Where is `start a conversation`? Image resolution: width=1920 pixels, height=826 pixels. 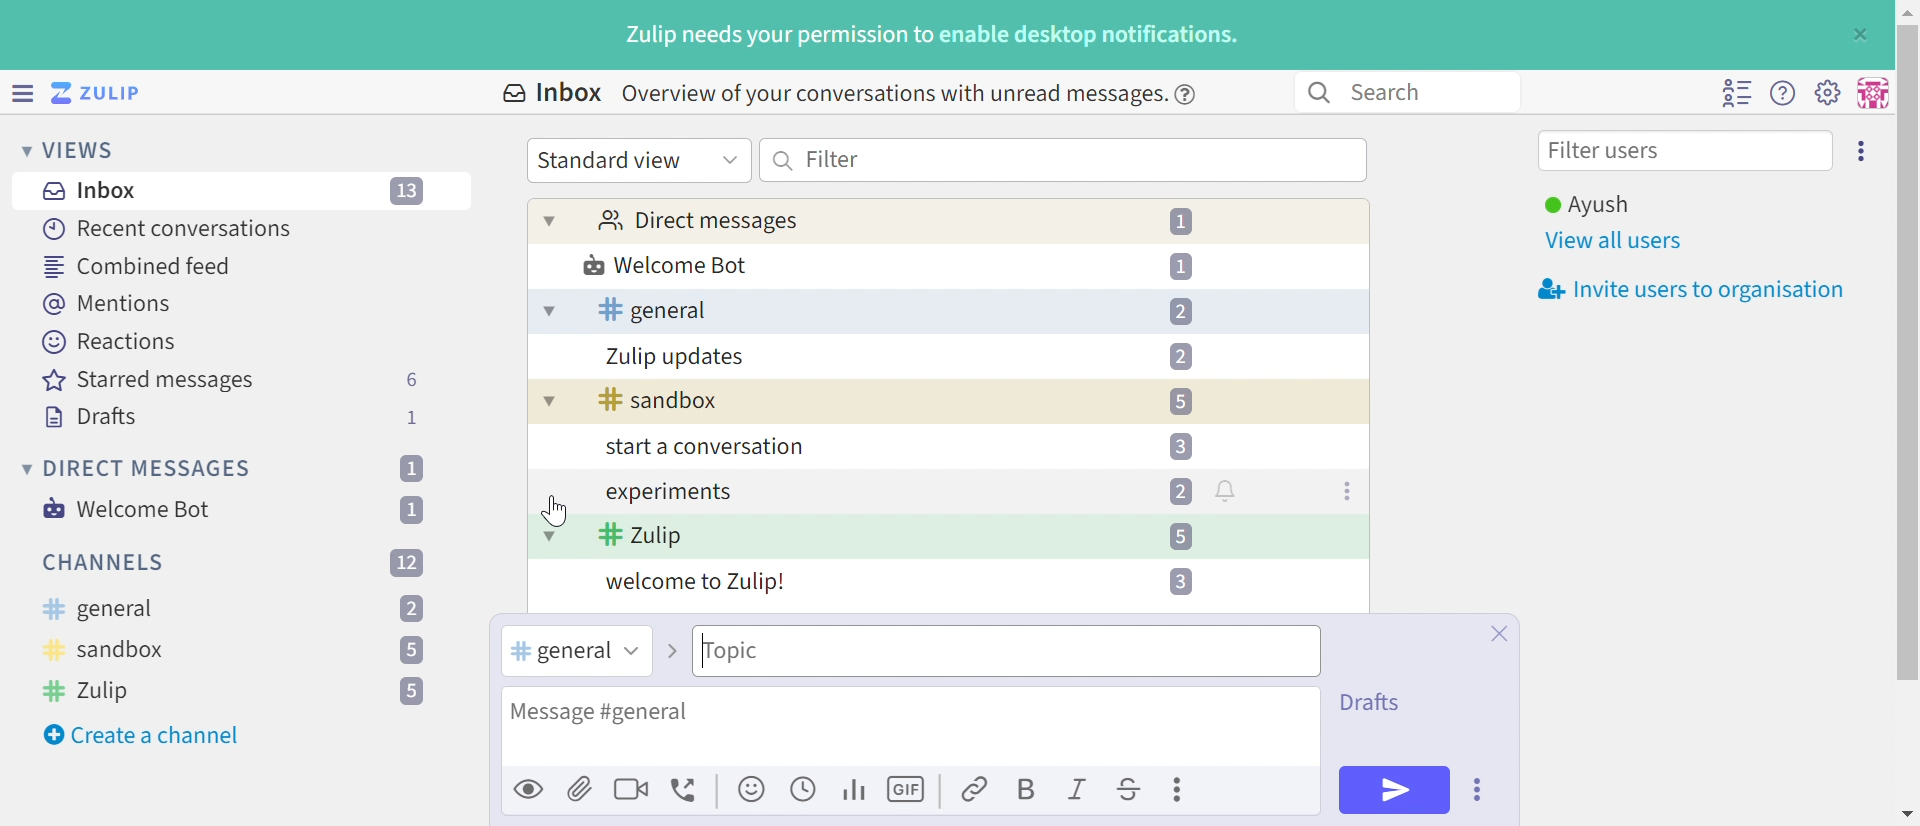
start a conversation is located at coordinates (700, 449).